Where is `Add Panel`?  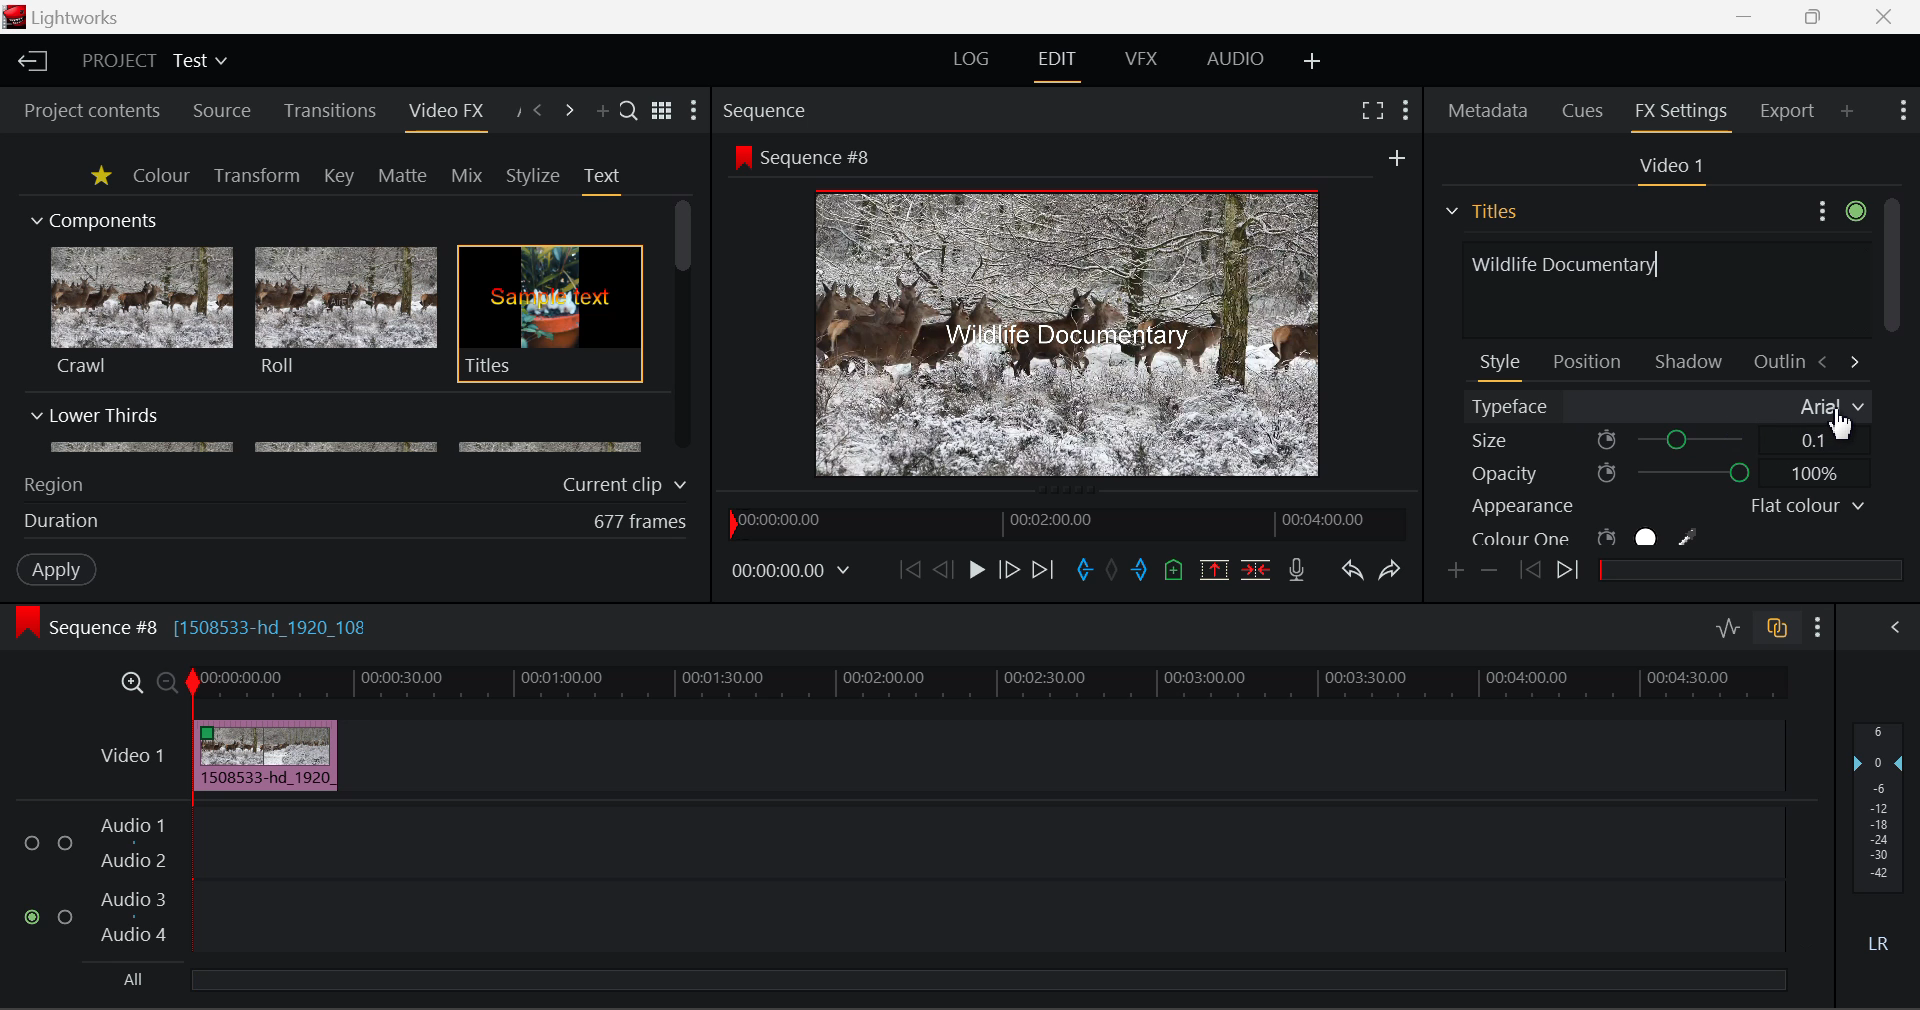 Add Panel is located at coordinates (1847, 110).